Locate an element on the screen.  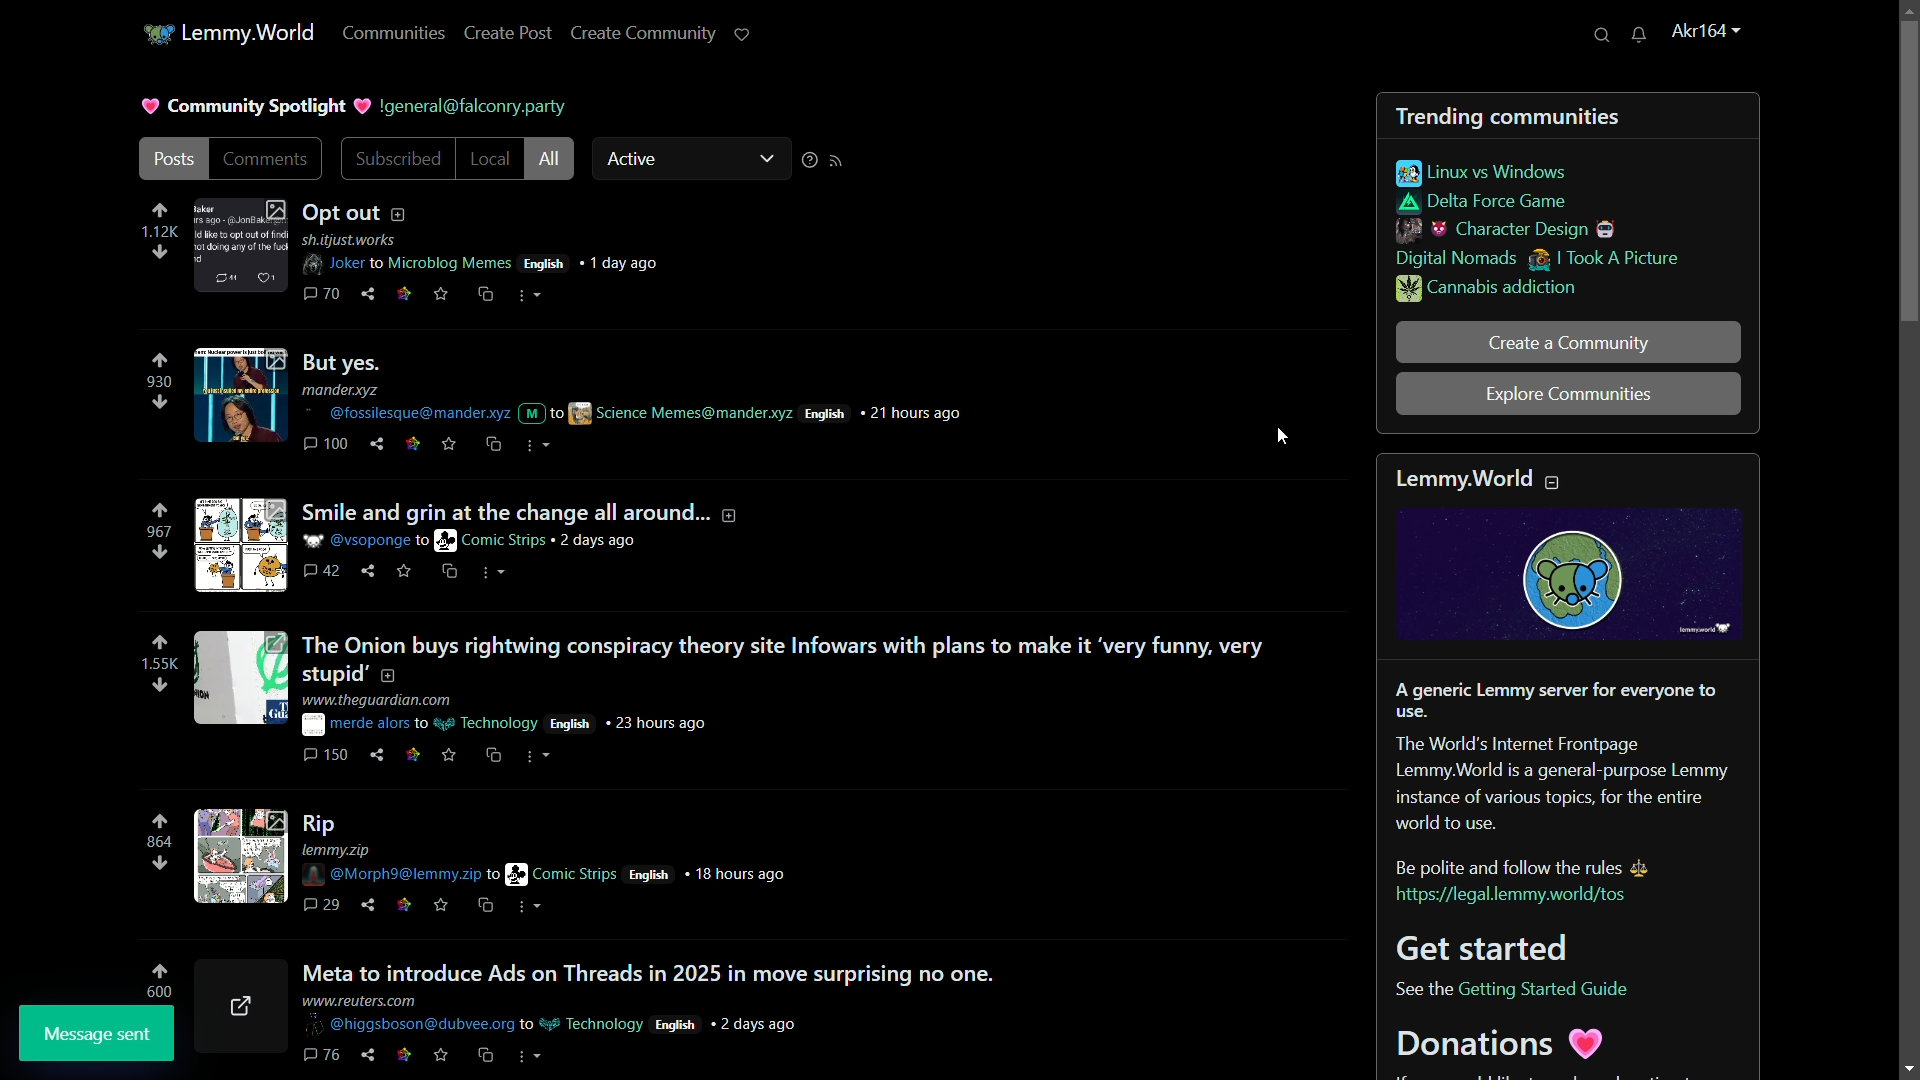
more is located at coordinates (533, 1056).